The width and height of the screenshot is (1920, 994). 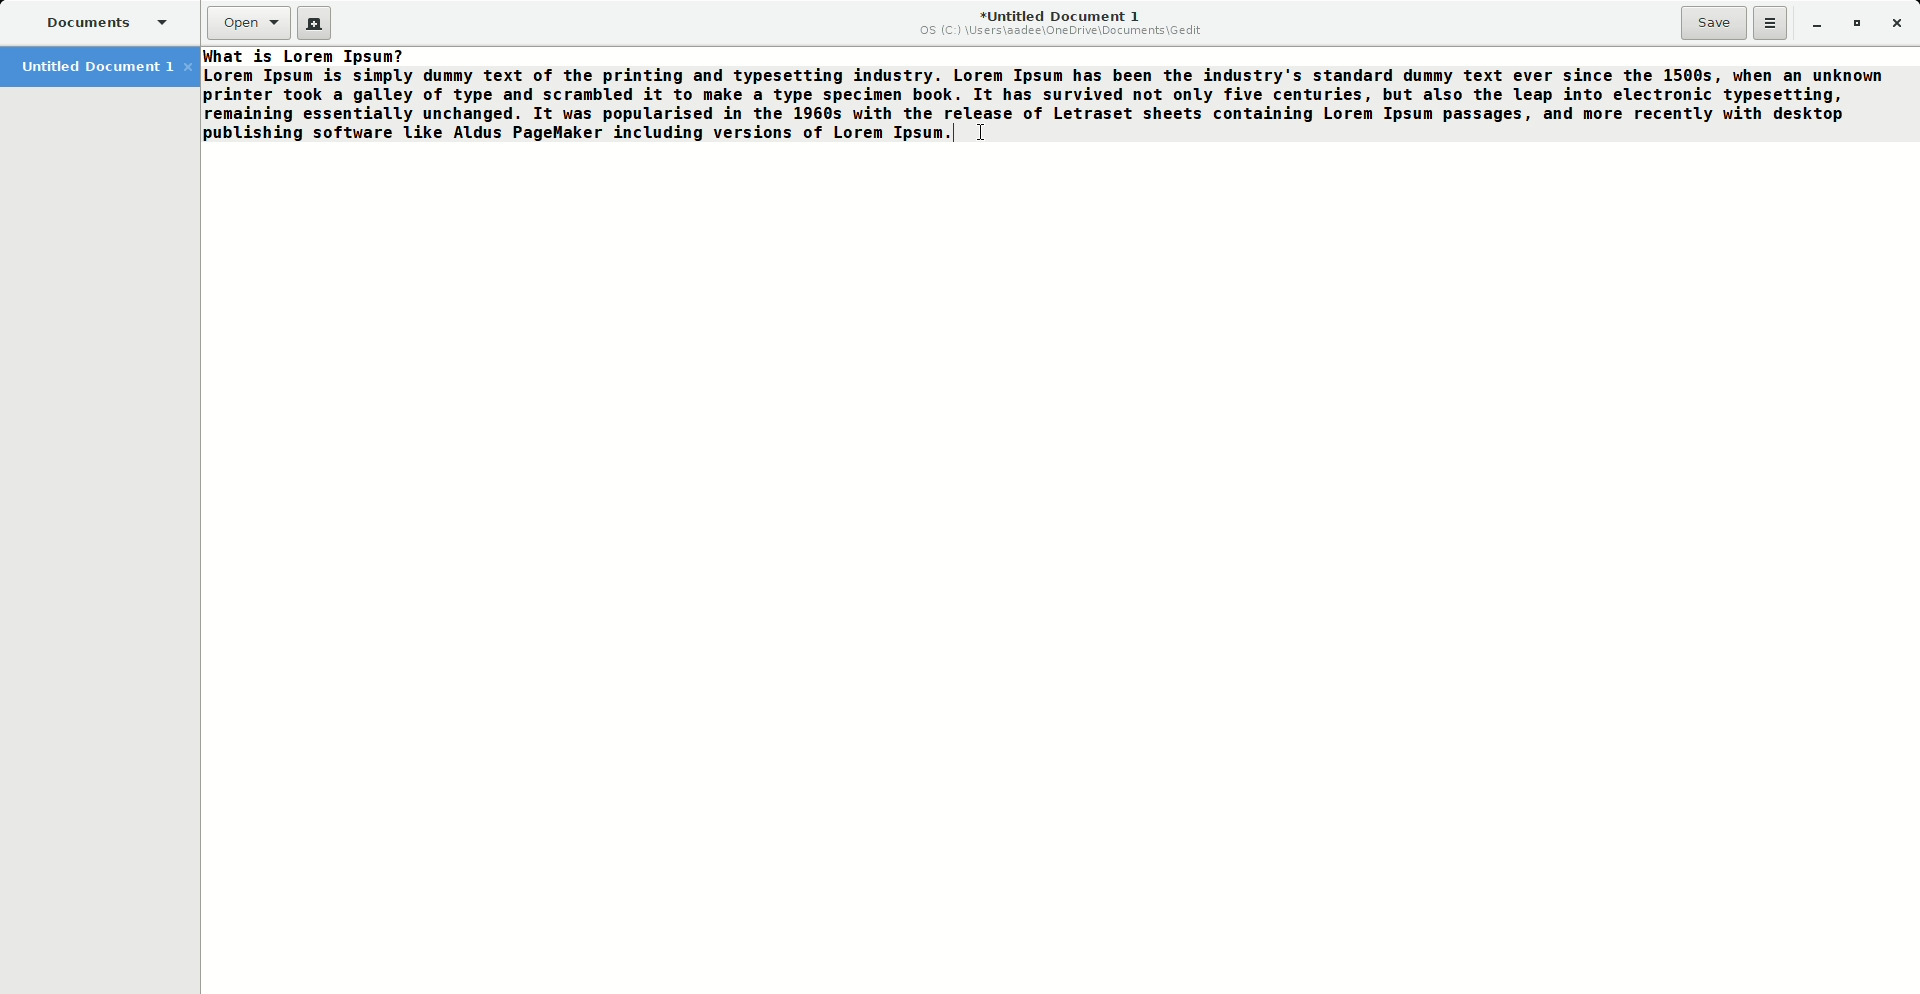 What do you see at coordinates (1897, 21) in the screenshot?
I see `Close` at bounding box center [1897, 21].